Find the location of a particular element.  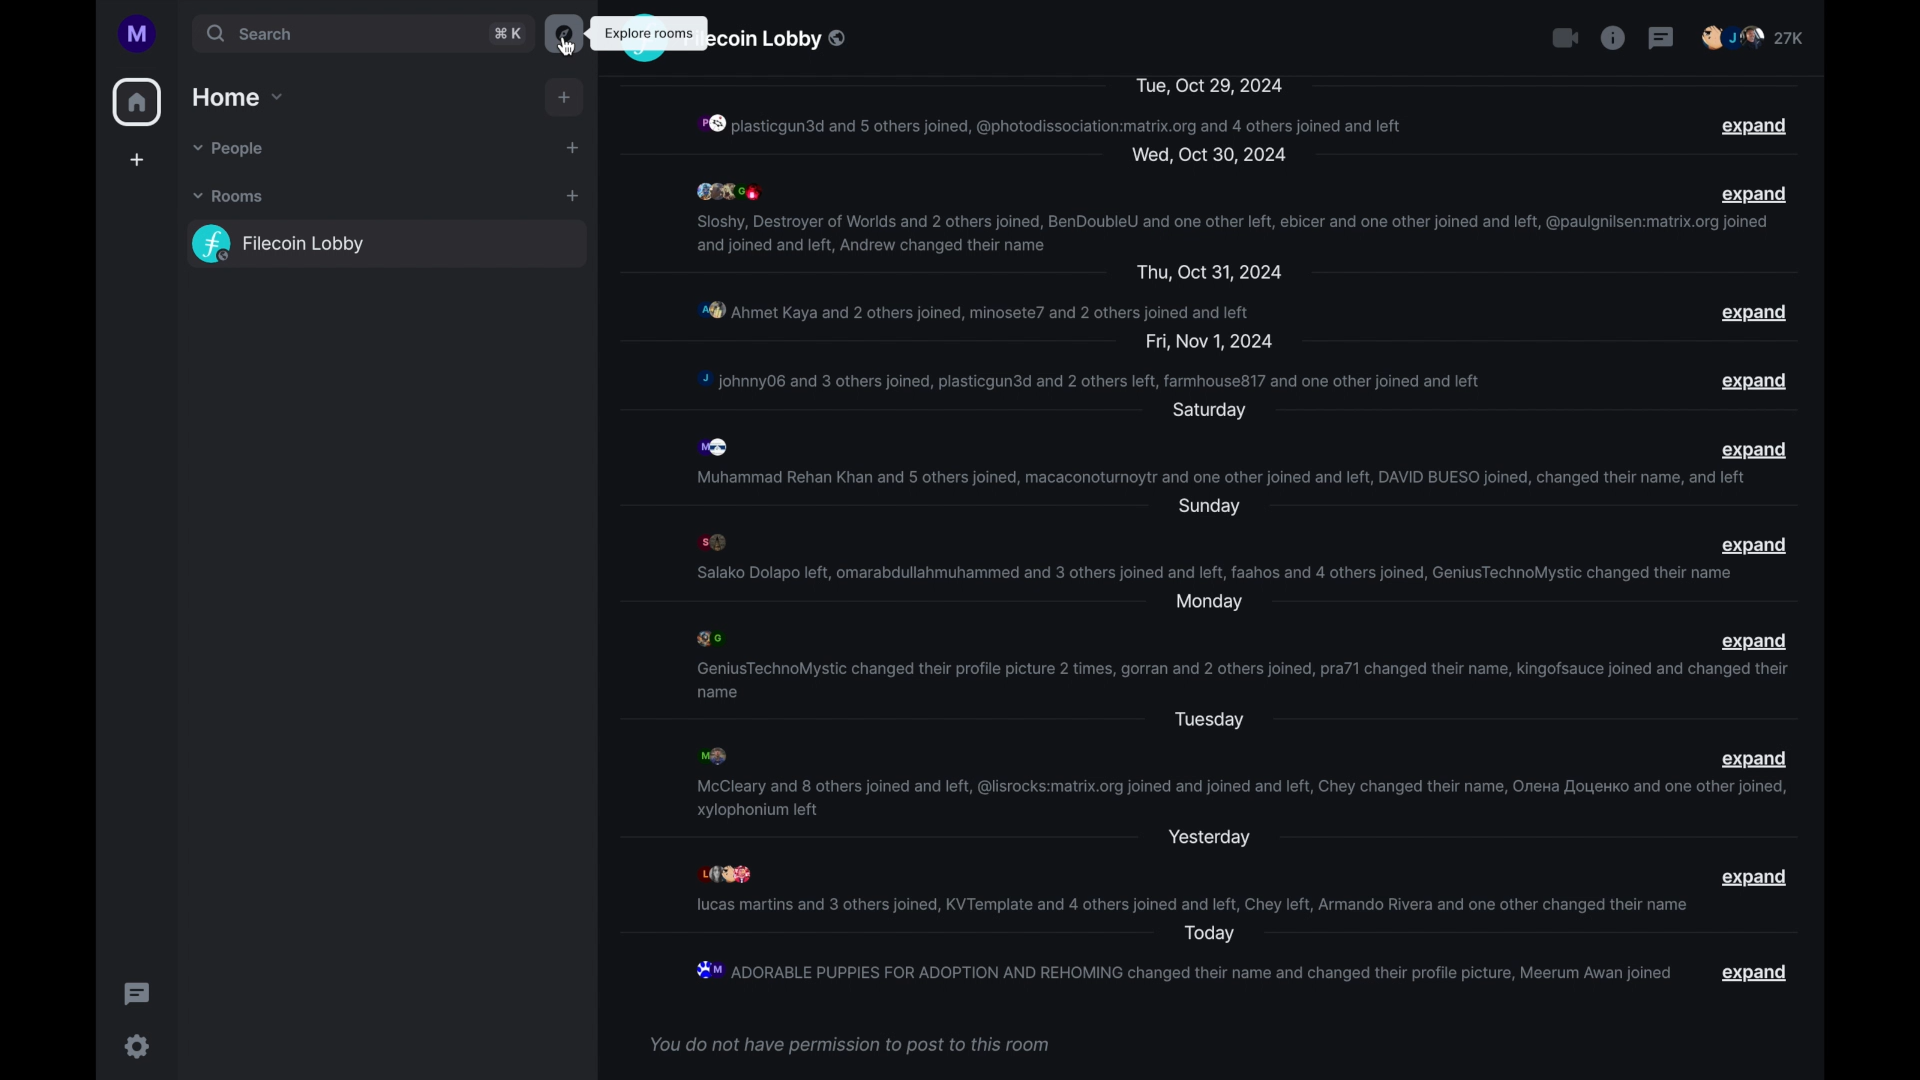

Flecoin lobby is located at coordinates (782, 40).